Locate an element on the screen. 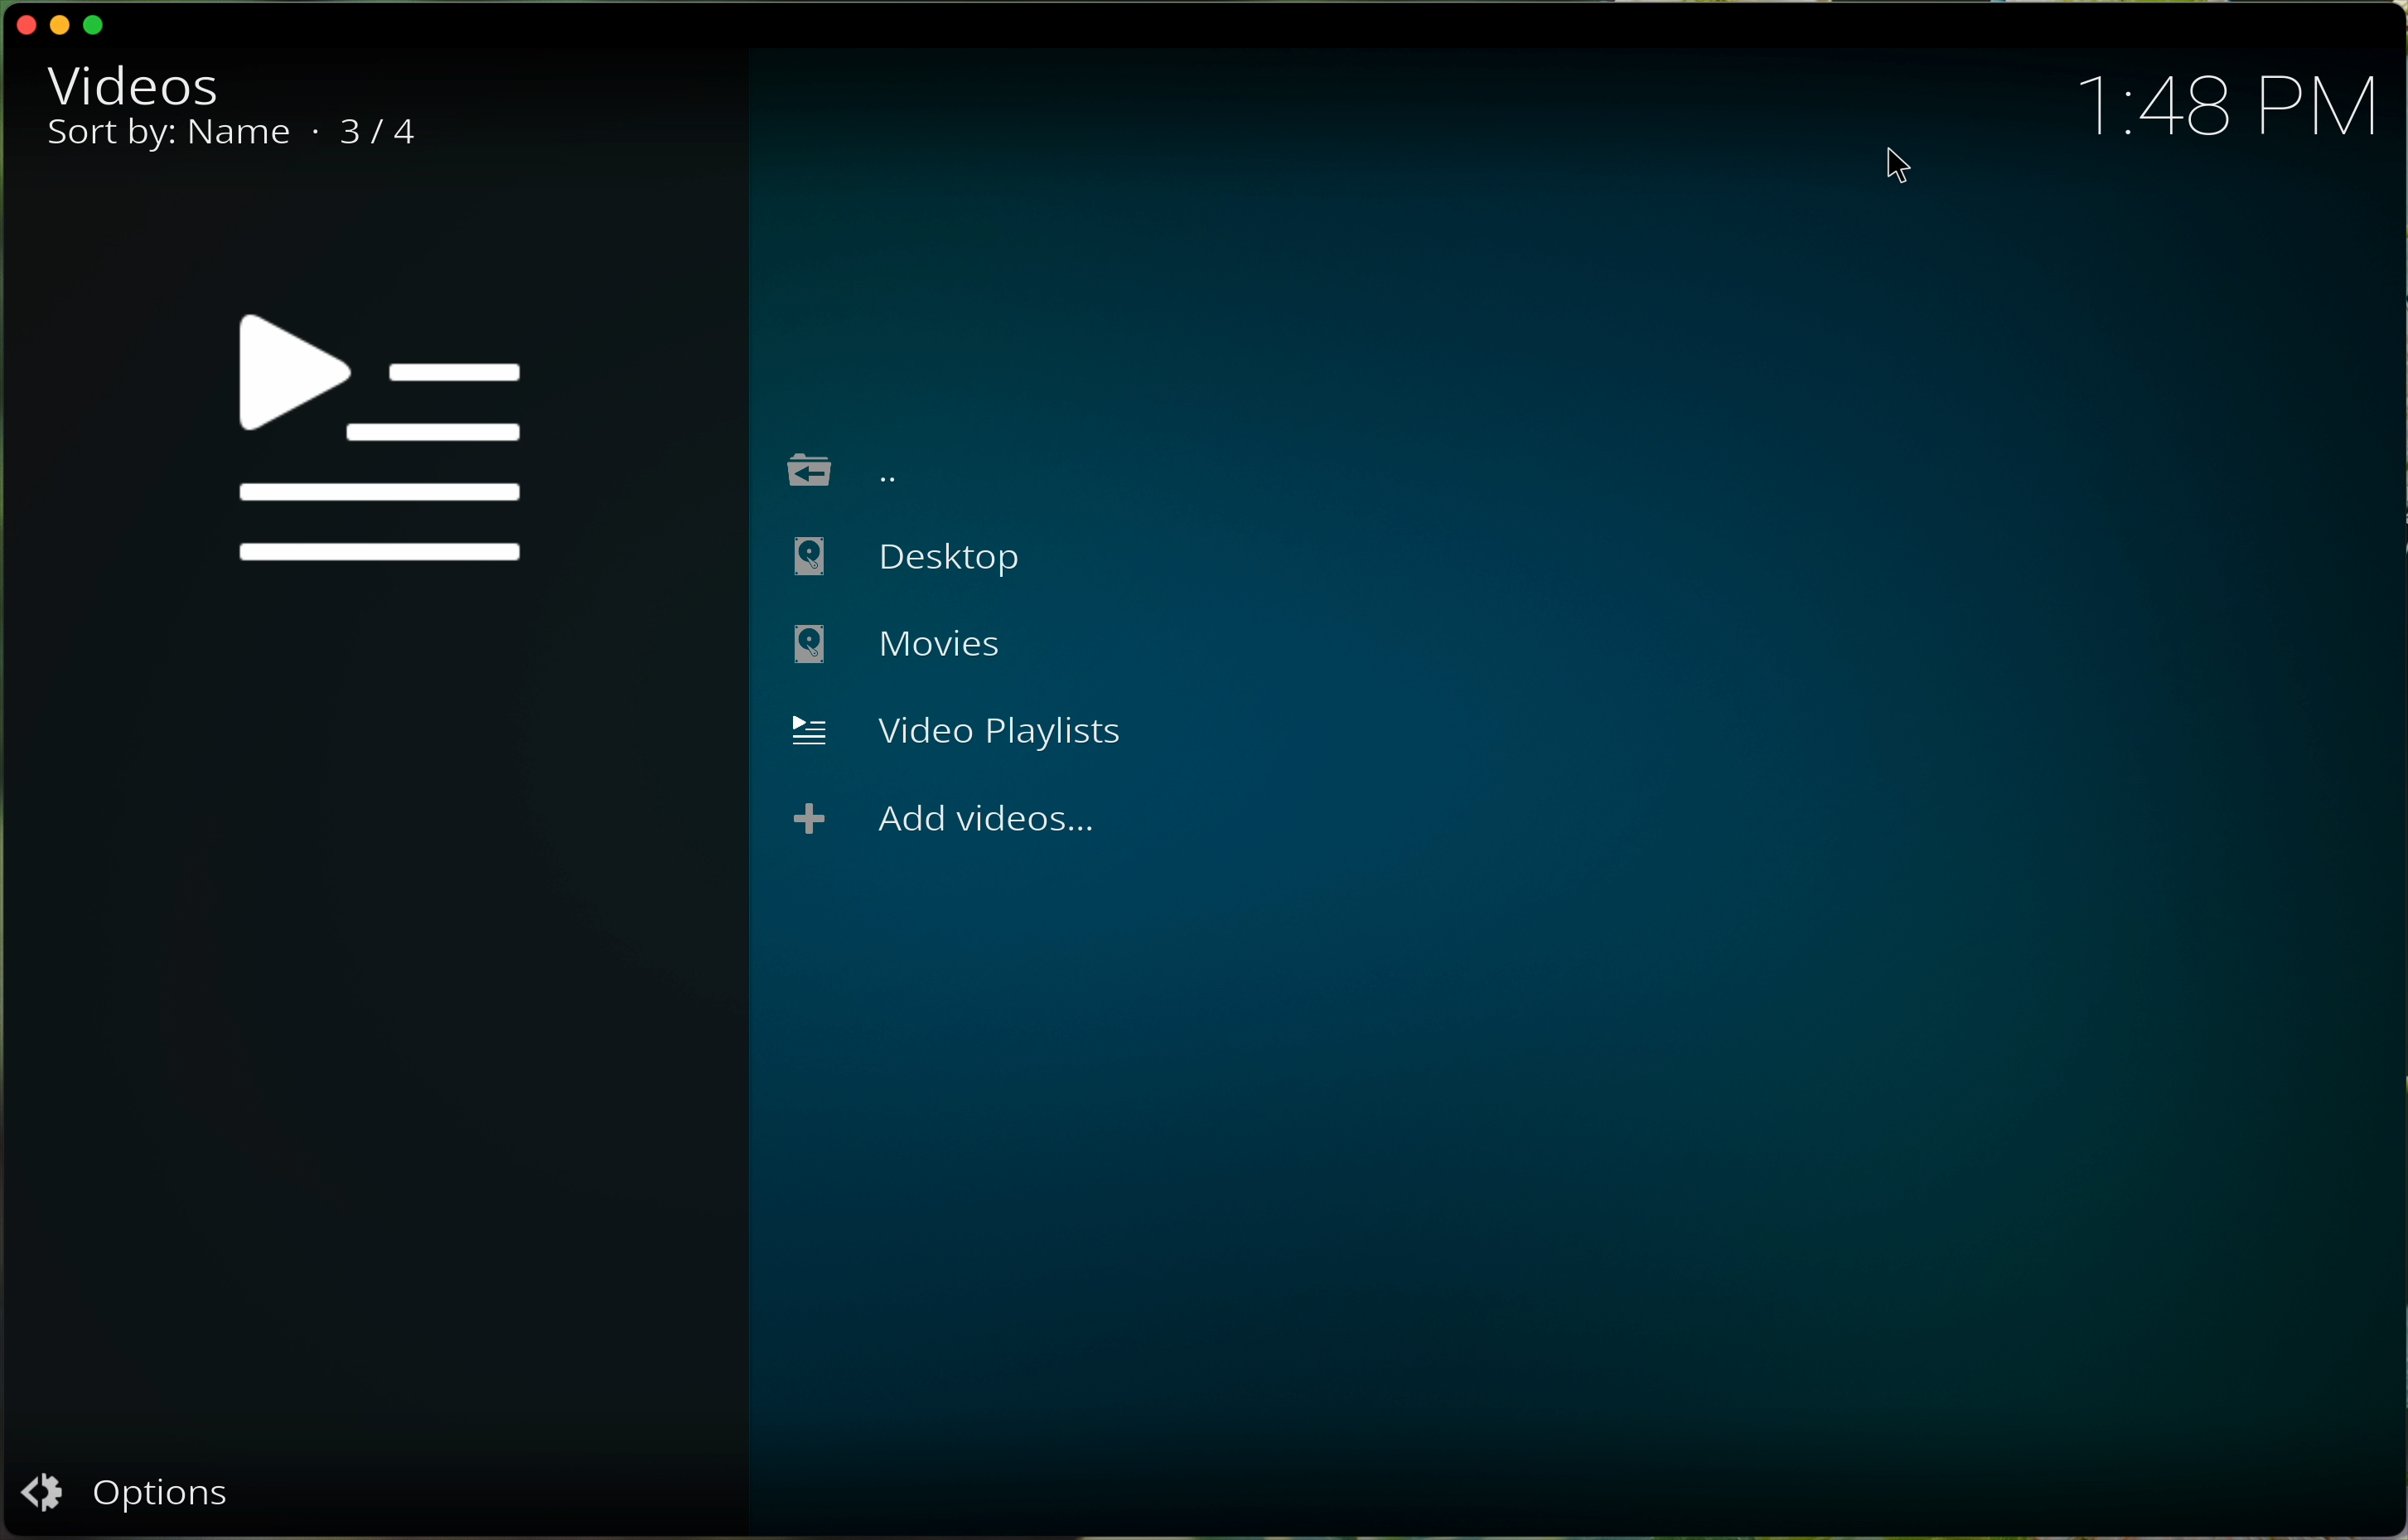  . is located at coordinates (314, 130).